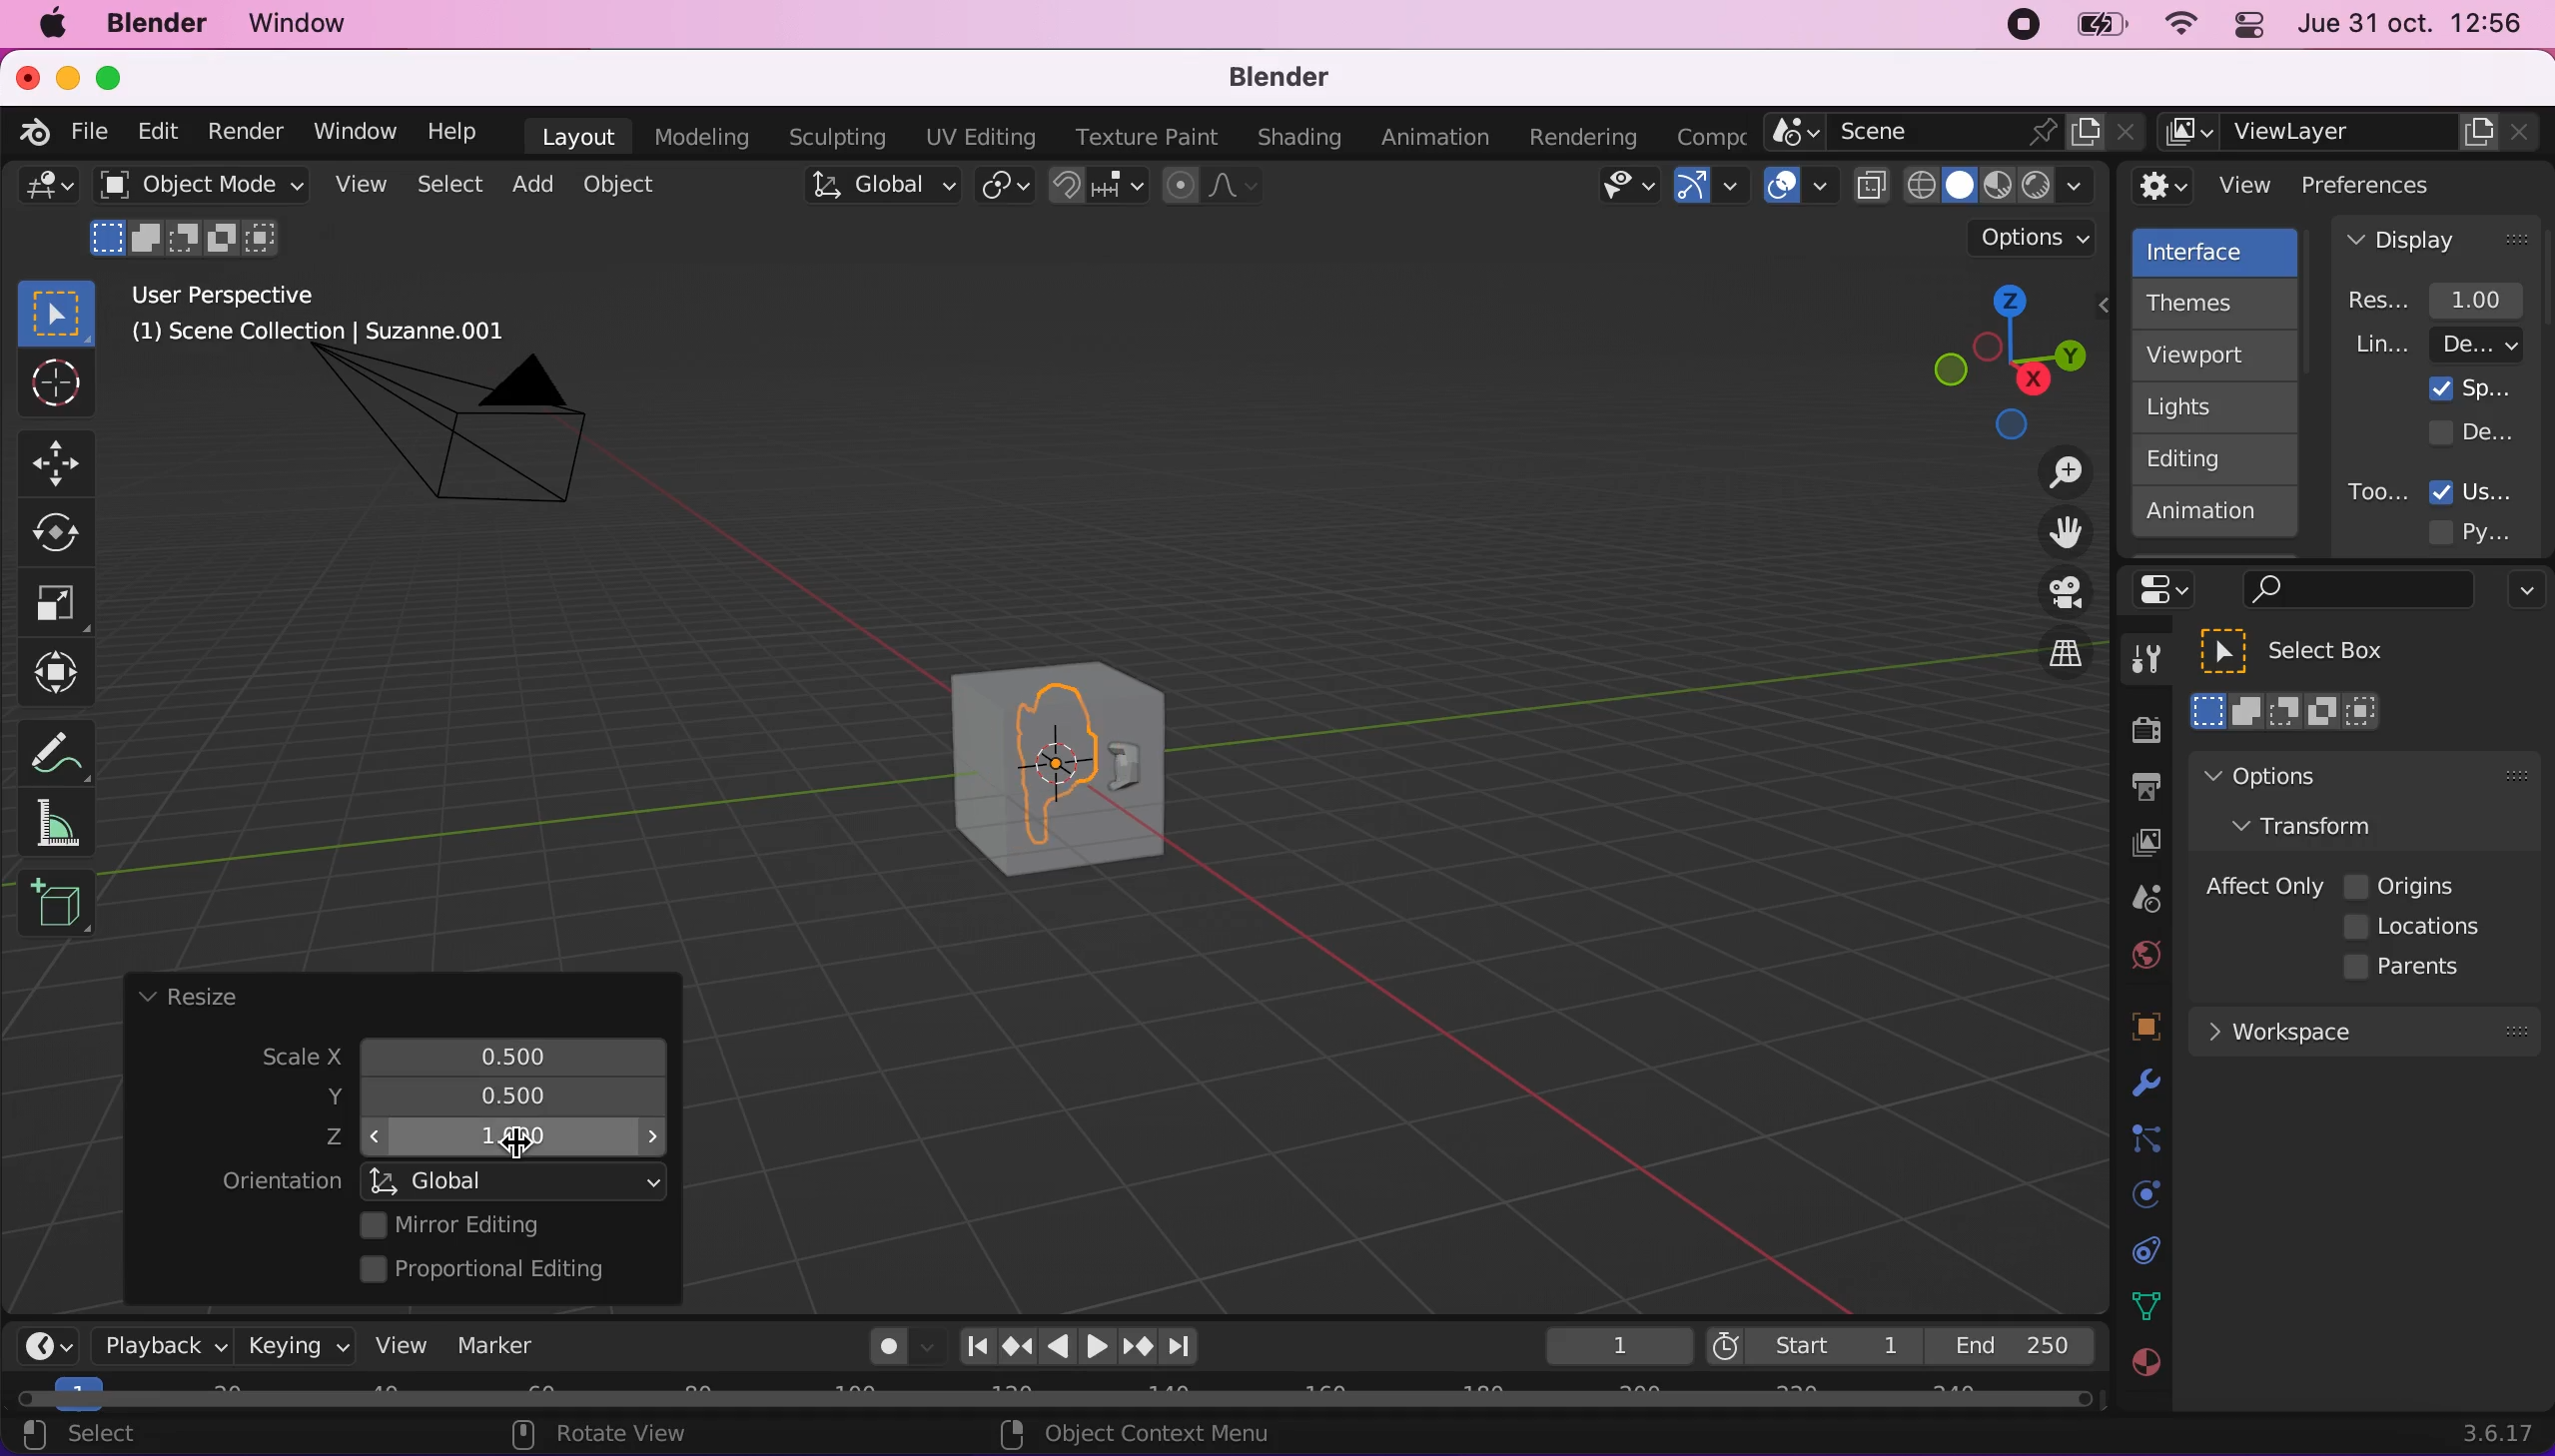  What do you see at coordinates (393, 1344) in the screenshot?
I see `view` at bounding box center [393, 1344].